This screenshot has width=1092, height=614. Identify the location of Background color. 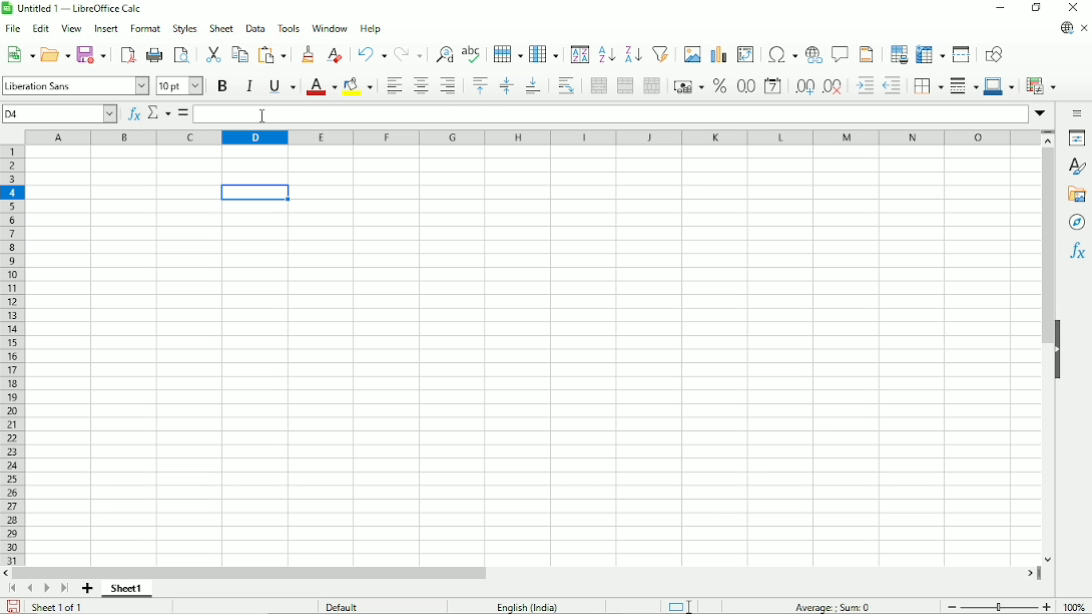
(359, 87).